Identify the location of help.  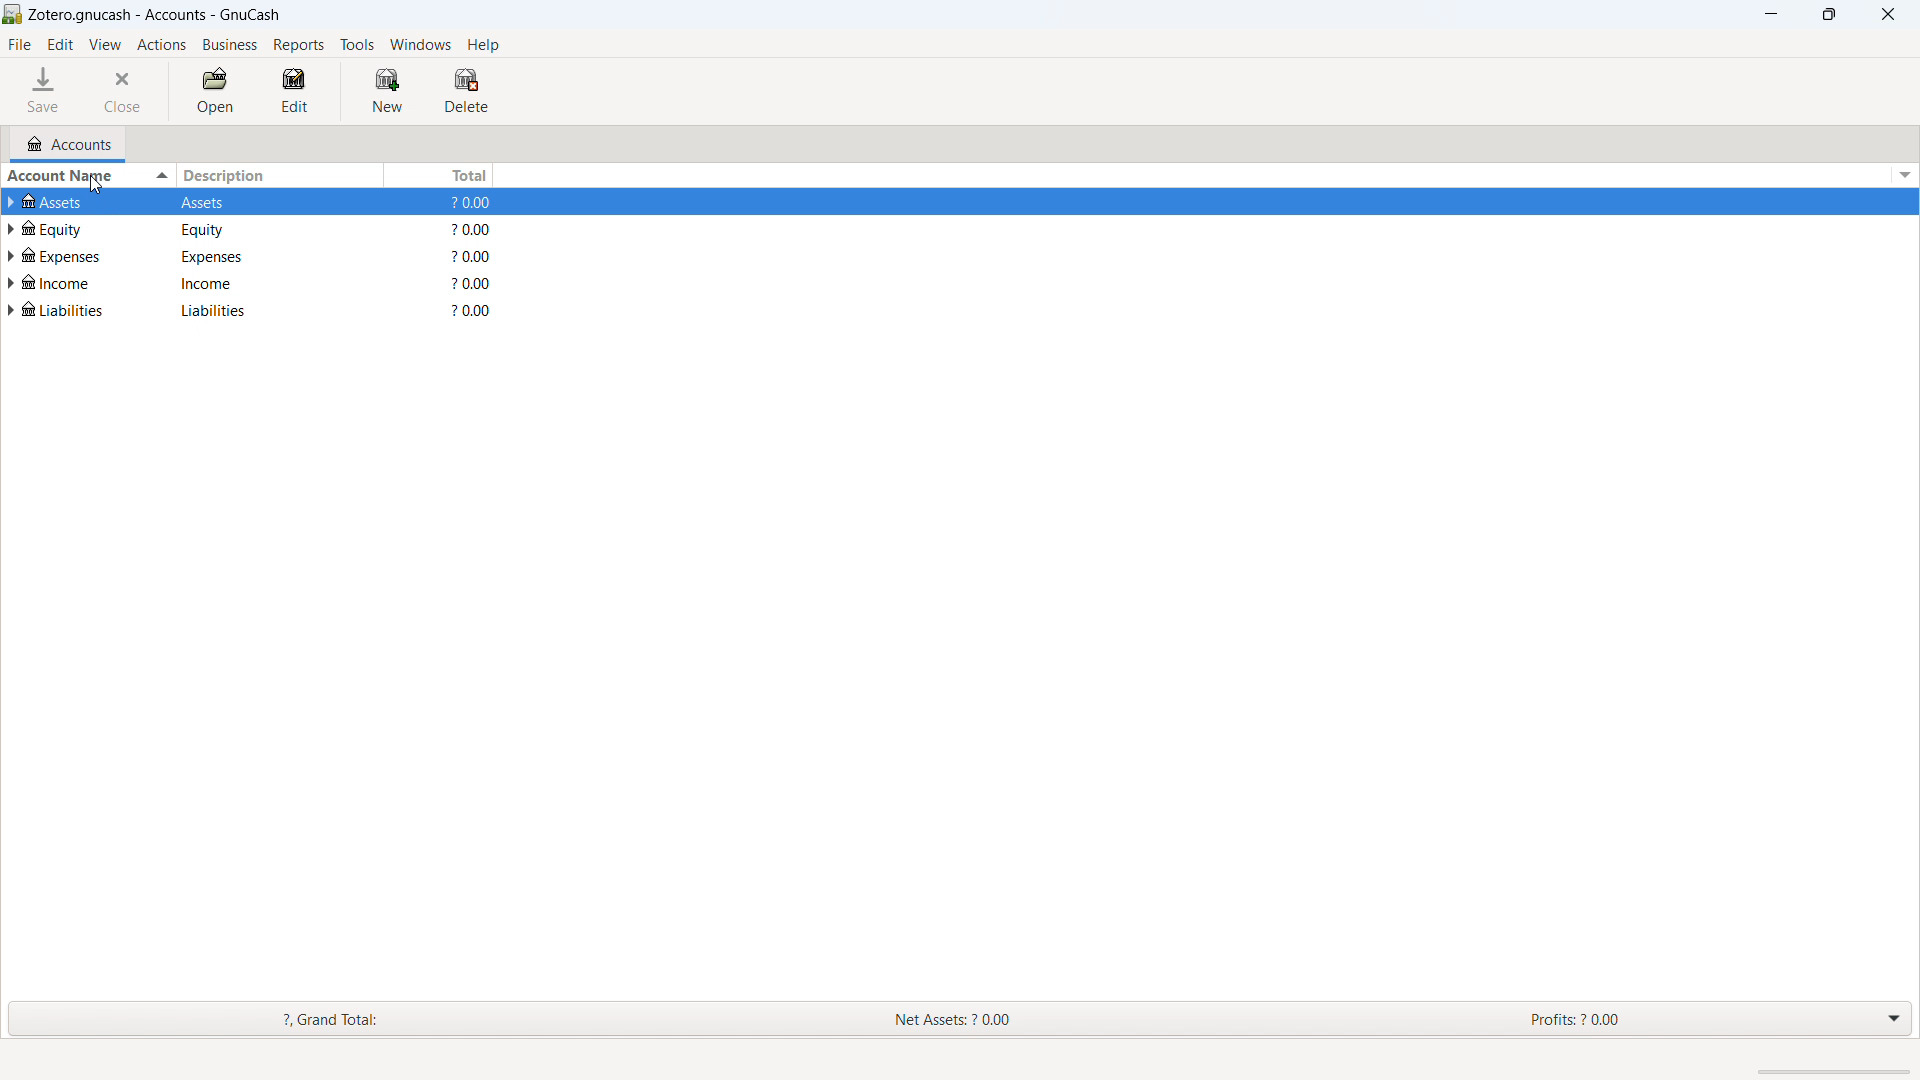
(484, 45).